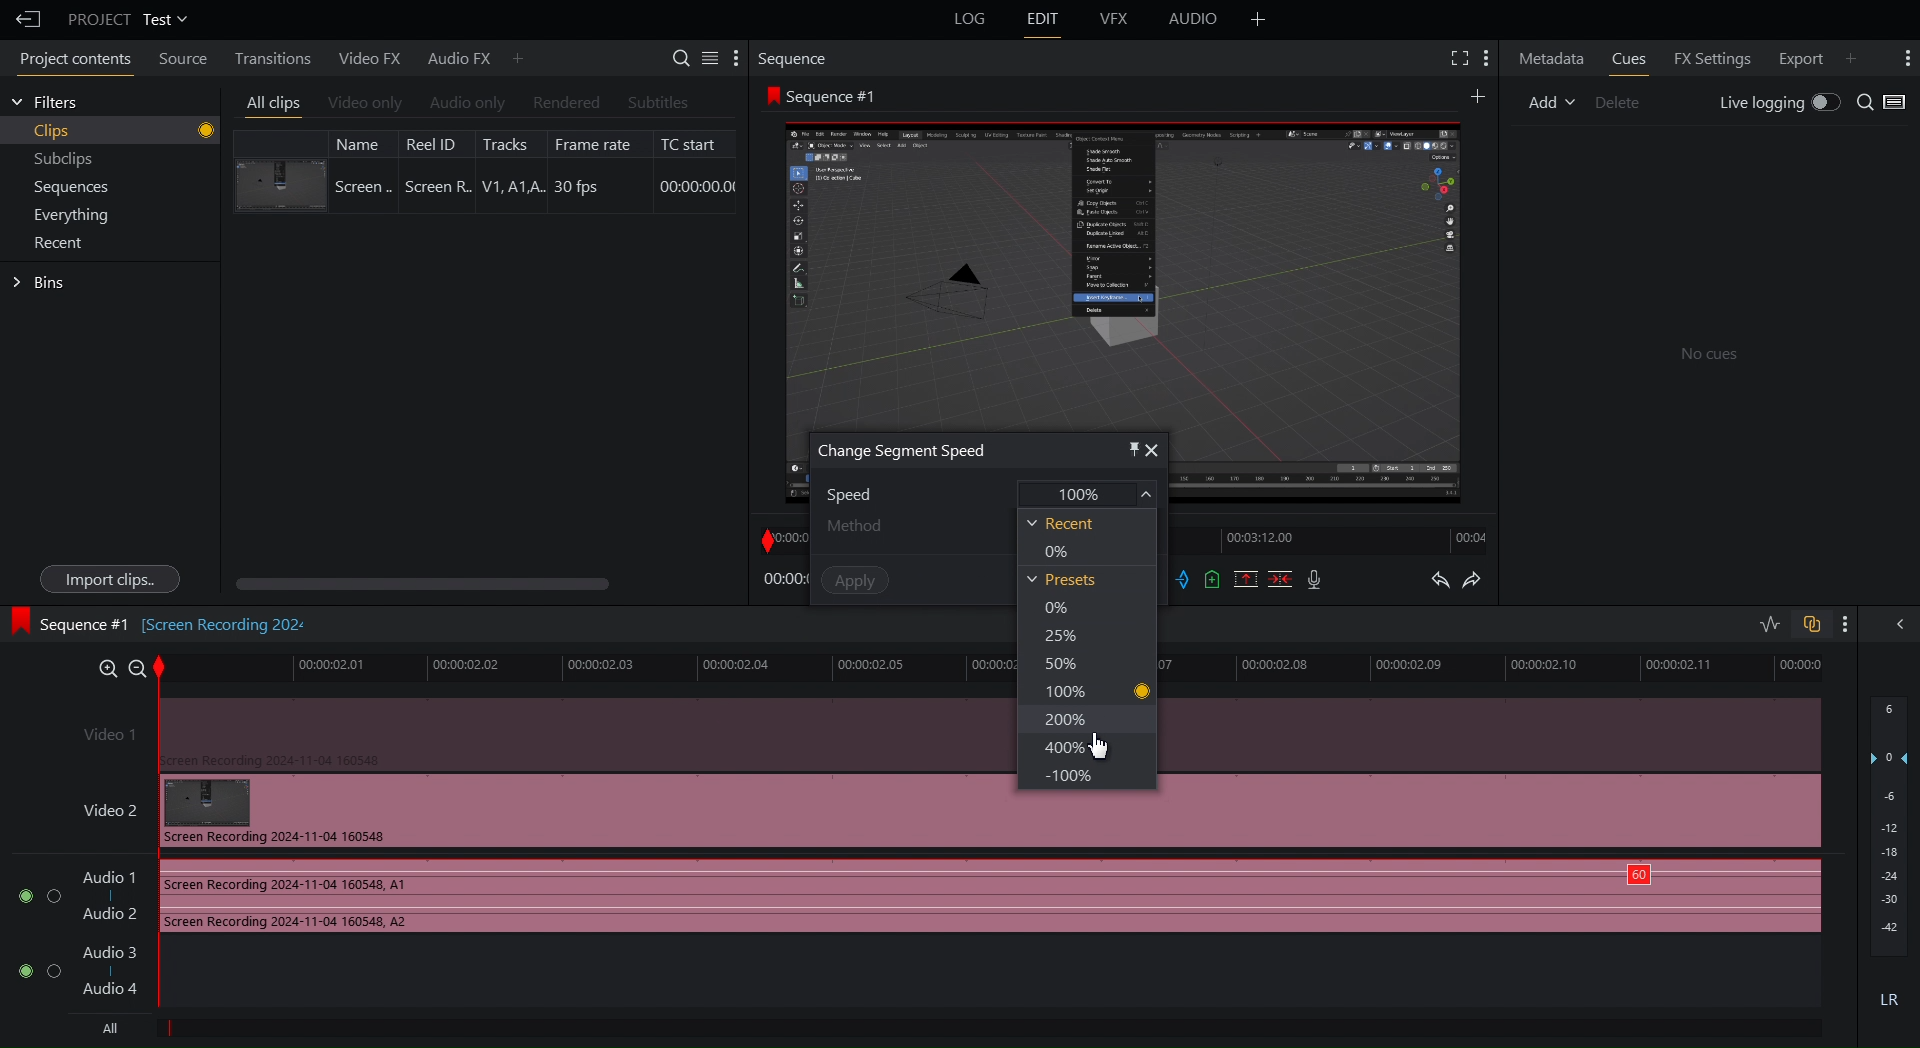  What do you see at coordinates (42, 283) in the screenshot?
I see `Bins` at bounding box center [42, 283].